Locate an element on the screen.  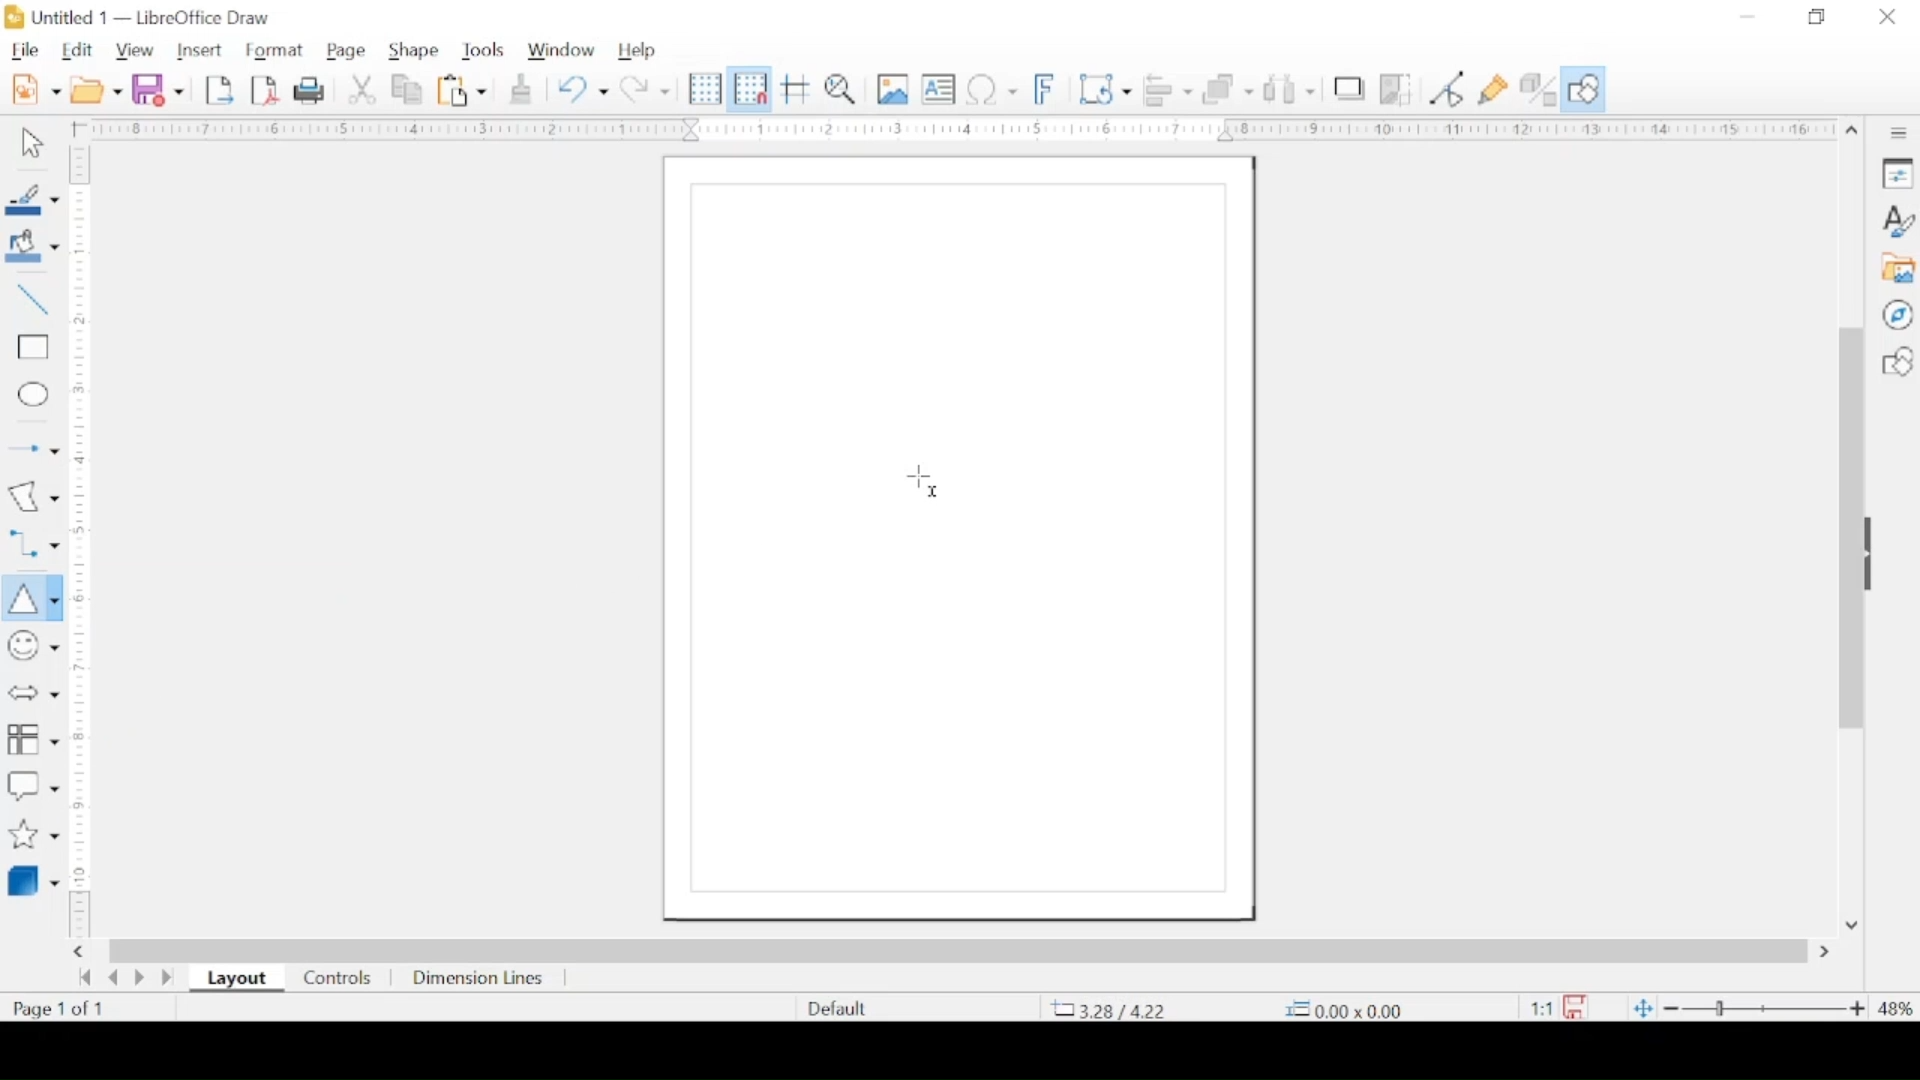
next page is located at coordinates (138, 980).